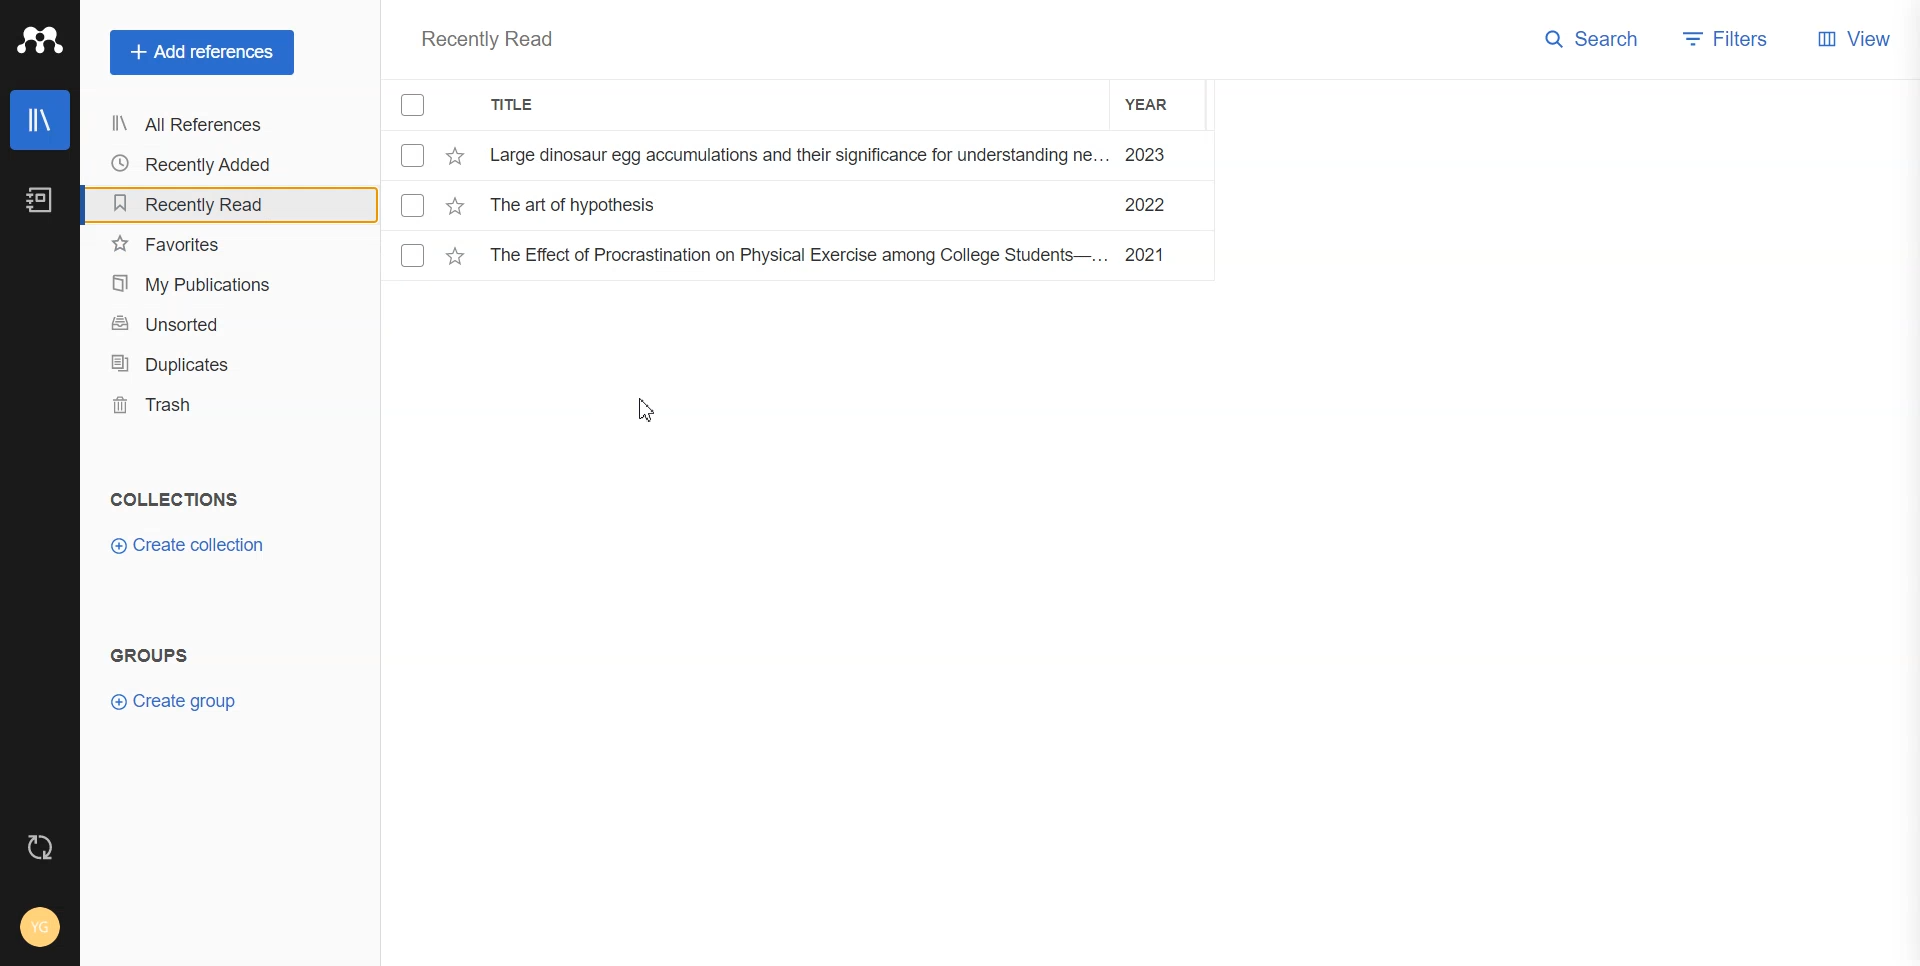 Image resolution: width=1920 pixels, height=966 pixels. I want to click on Checkmarks, so click(416, 106).